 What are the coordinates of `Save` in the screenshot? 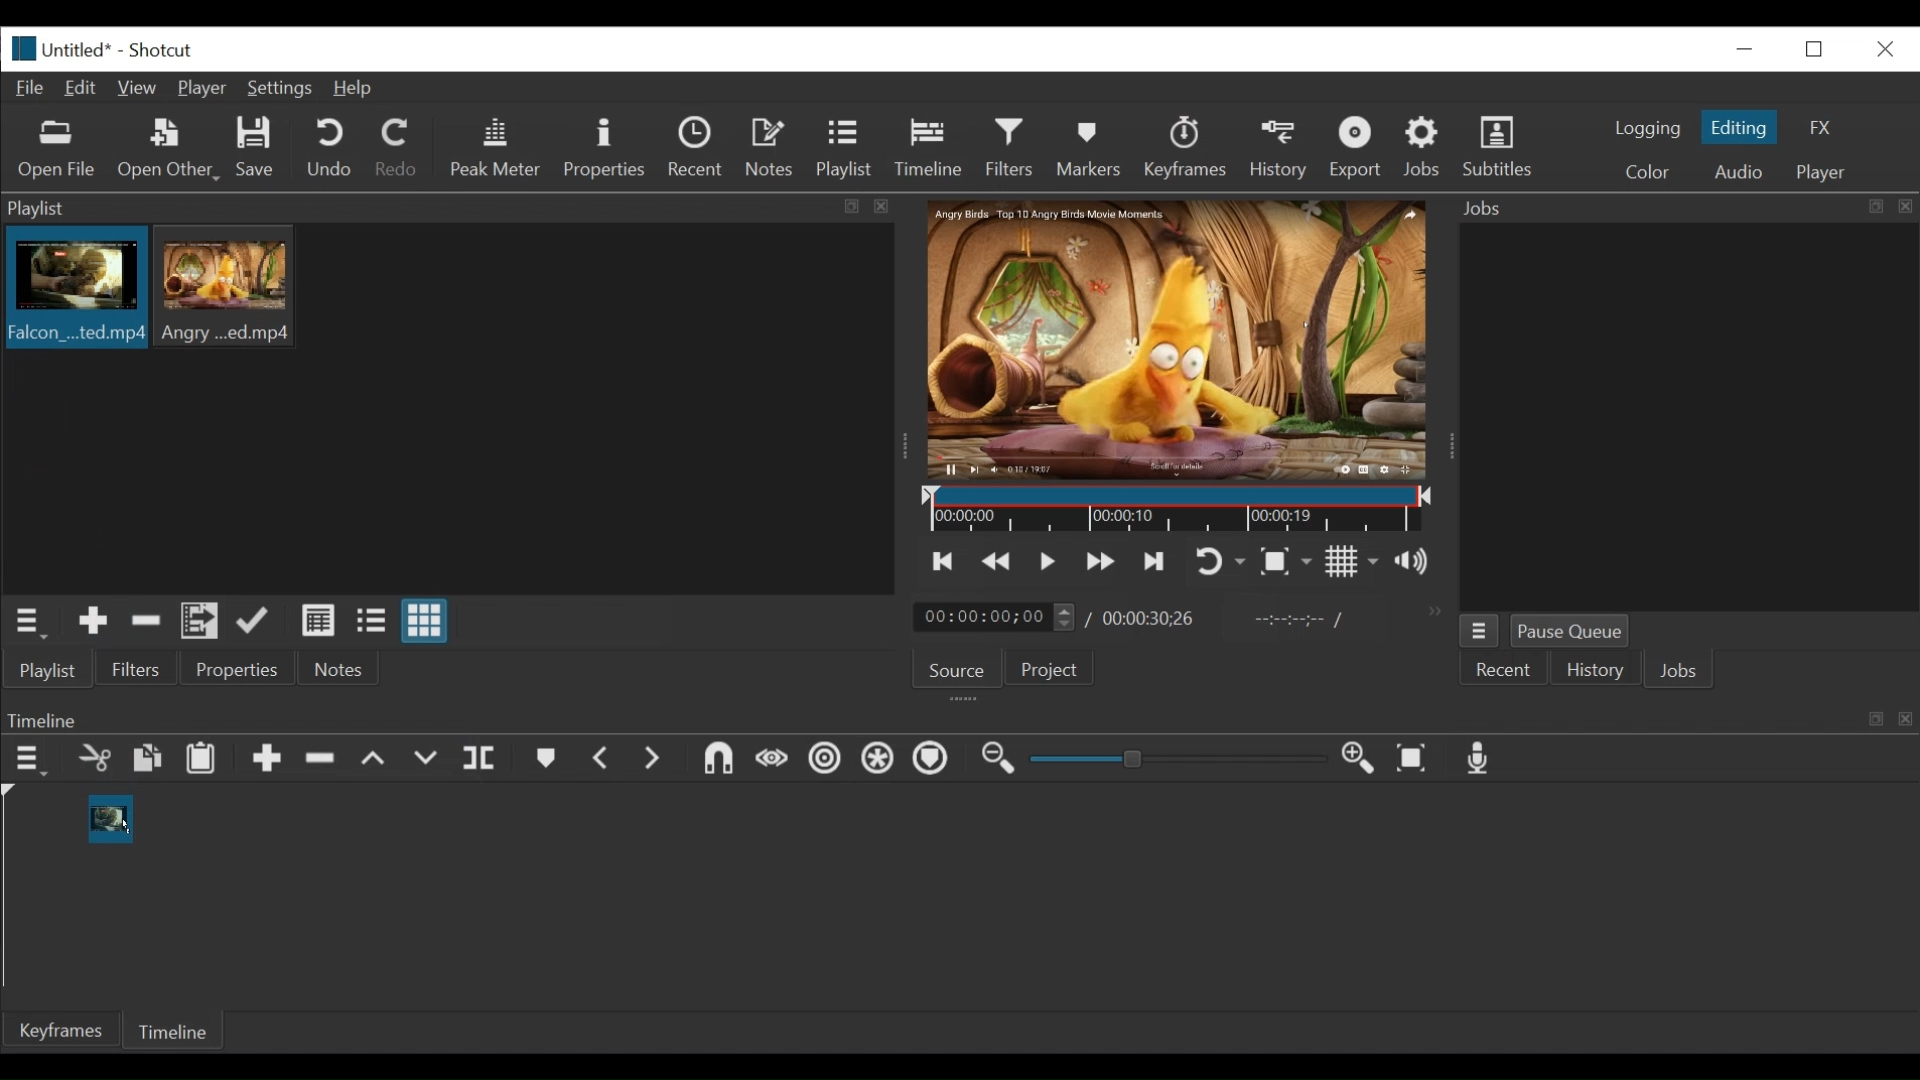 It's located at (256, 150).